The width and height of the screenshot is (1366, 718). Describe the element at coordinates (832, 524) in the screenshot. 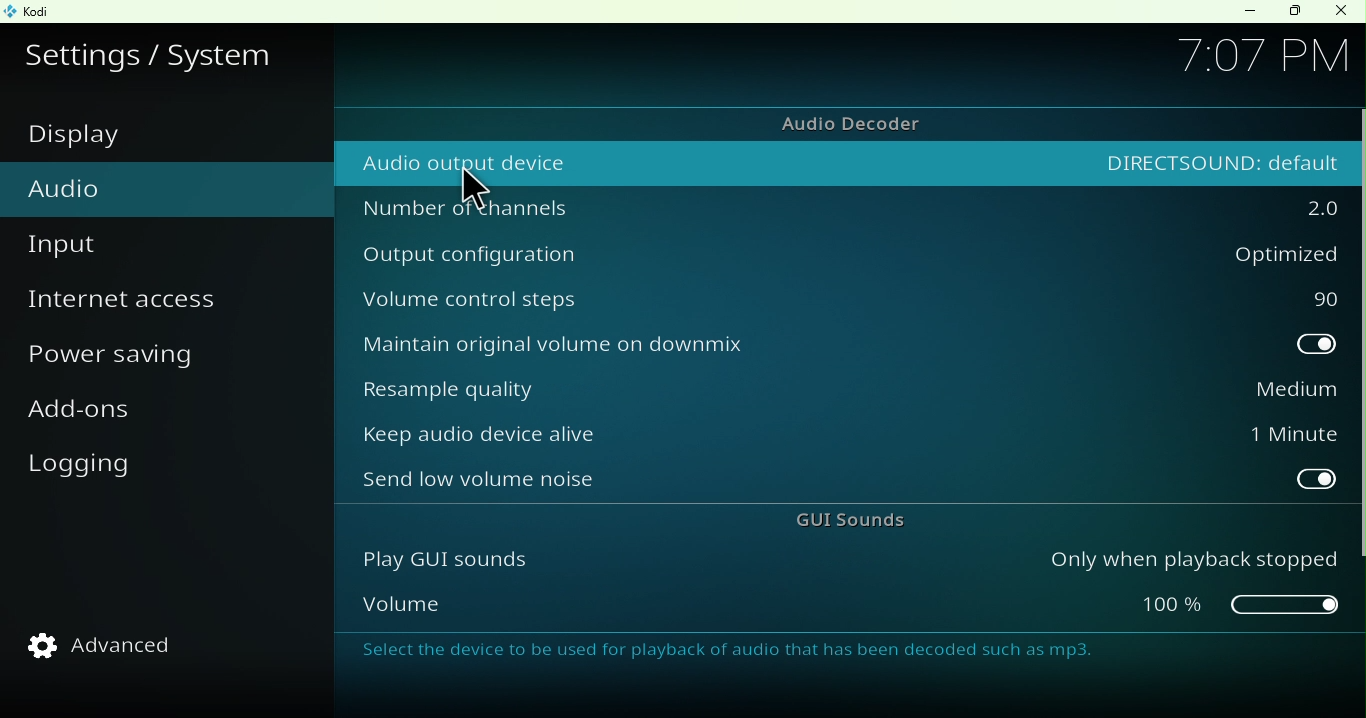

I see `GUI sounds` at that location.